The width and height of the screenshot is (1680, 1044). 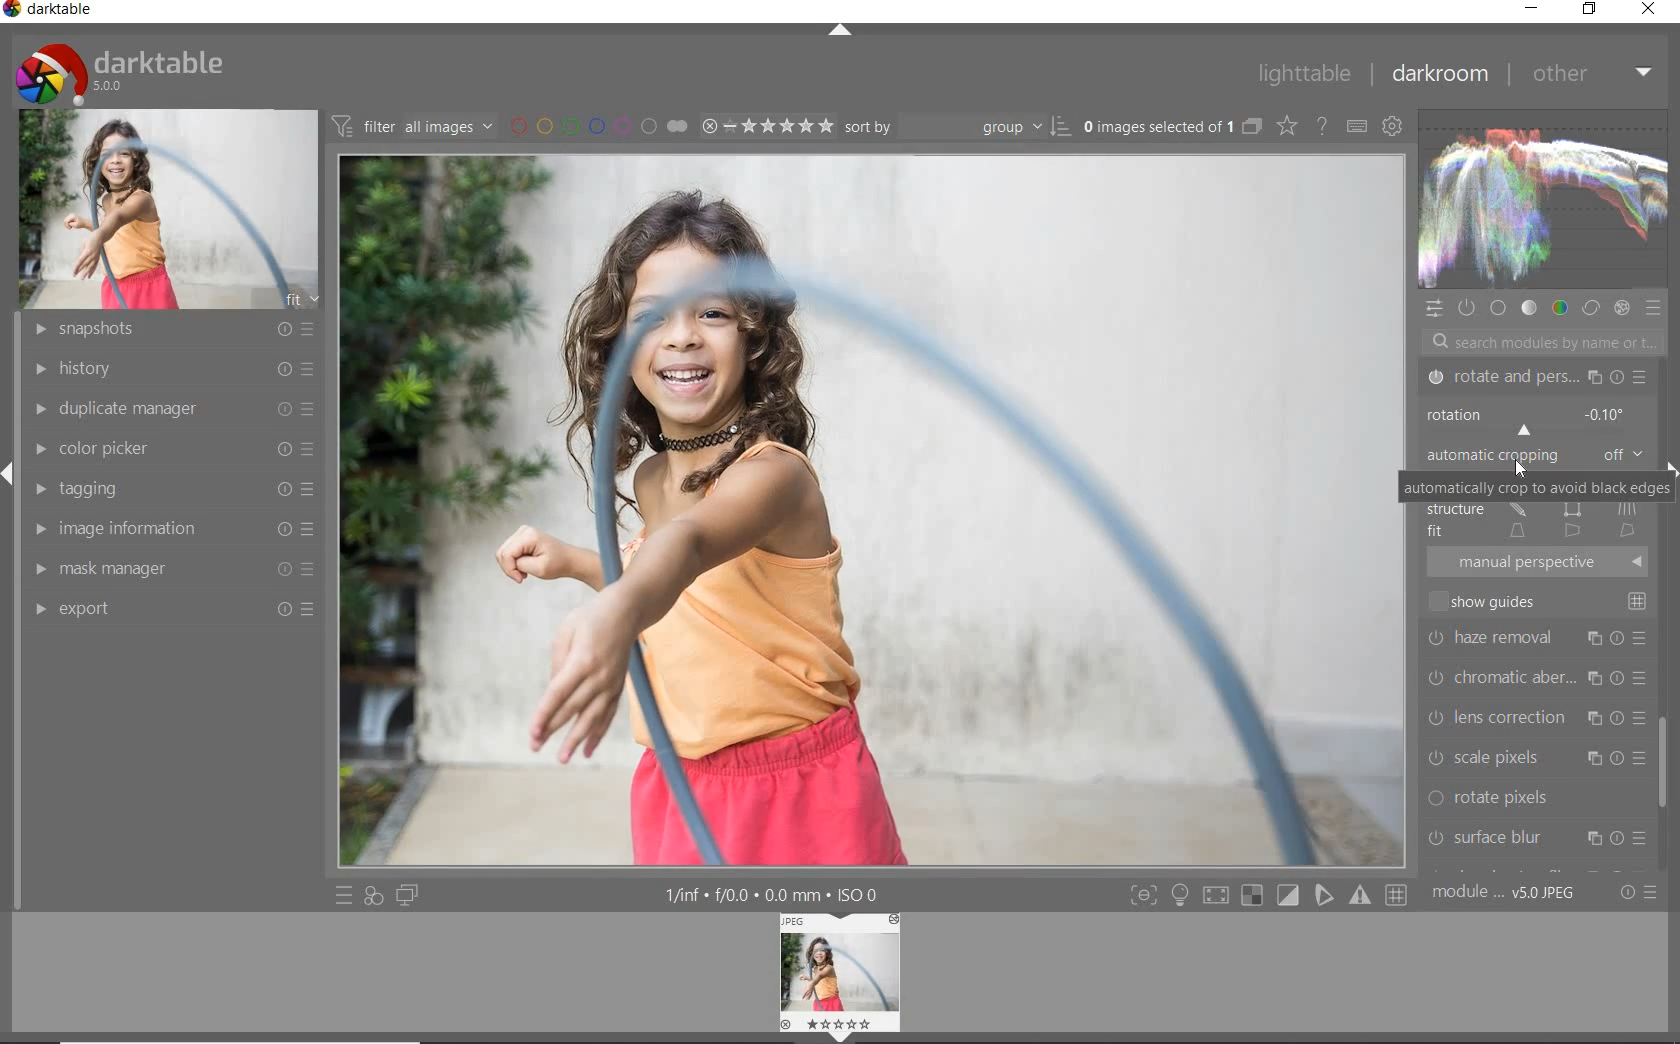 What do you see at coordinates (1654, 310) in the screenshot?
I see `preset ` at bounding box center [1654, 310].